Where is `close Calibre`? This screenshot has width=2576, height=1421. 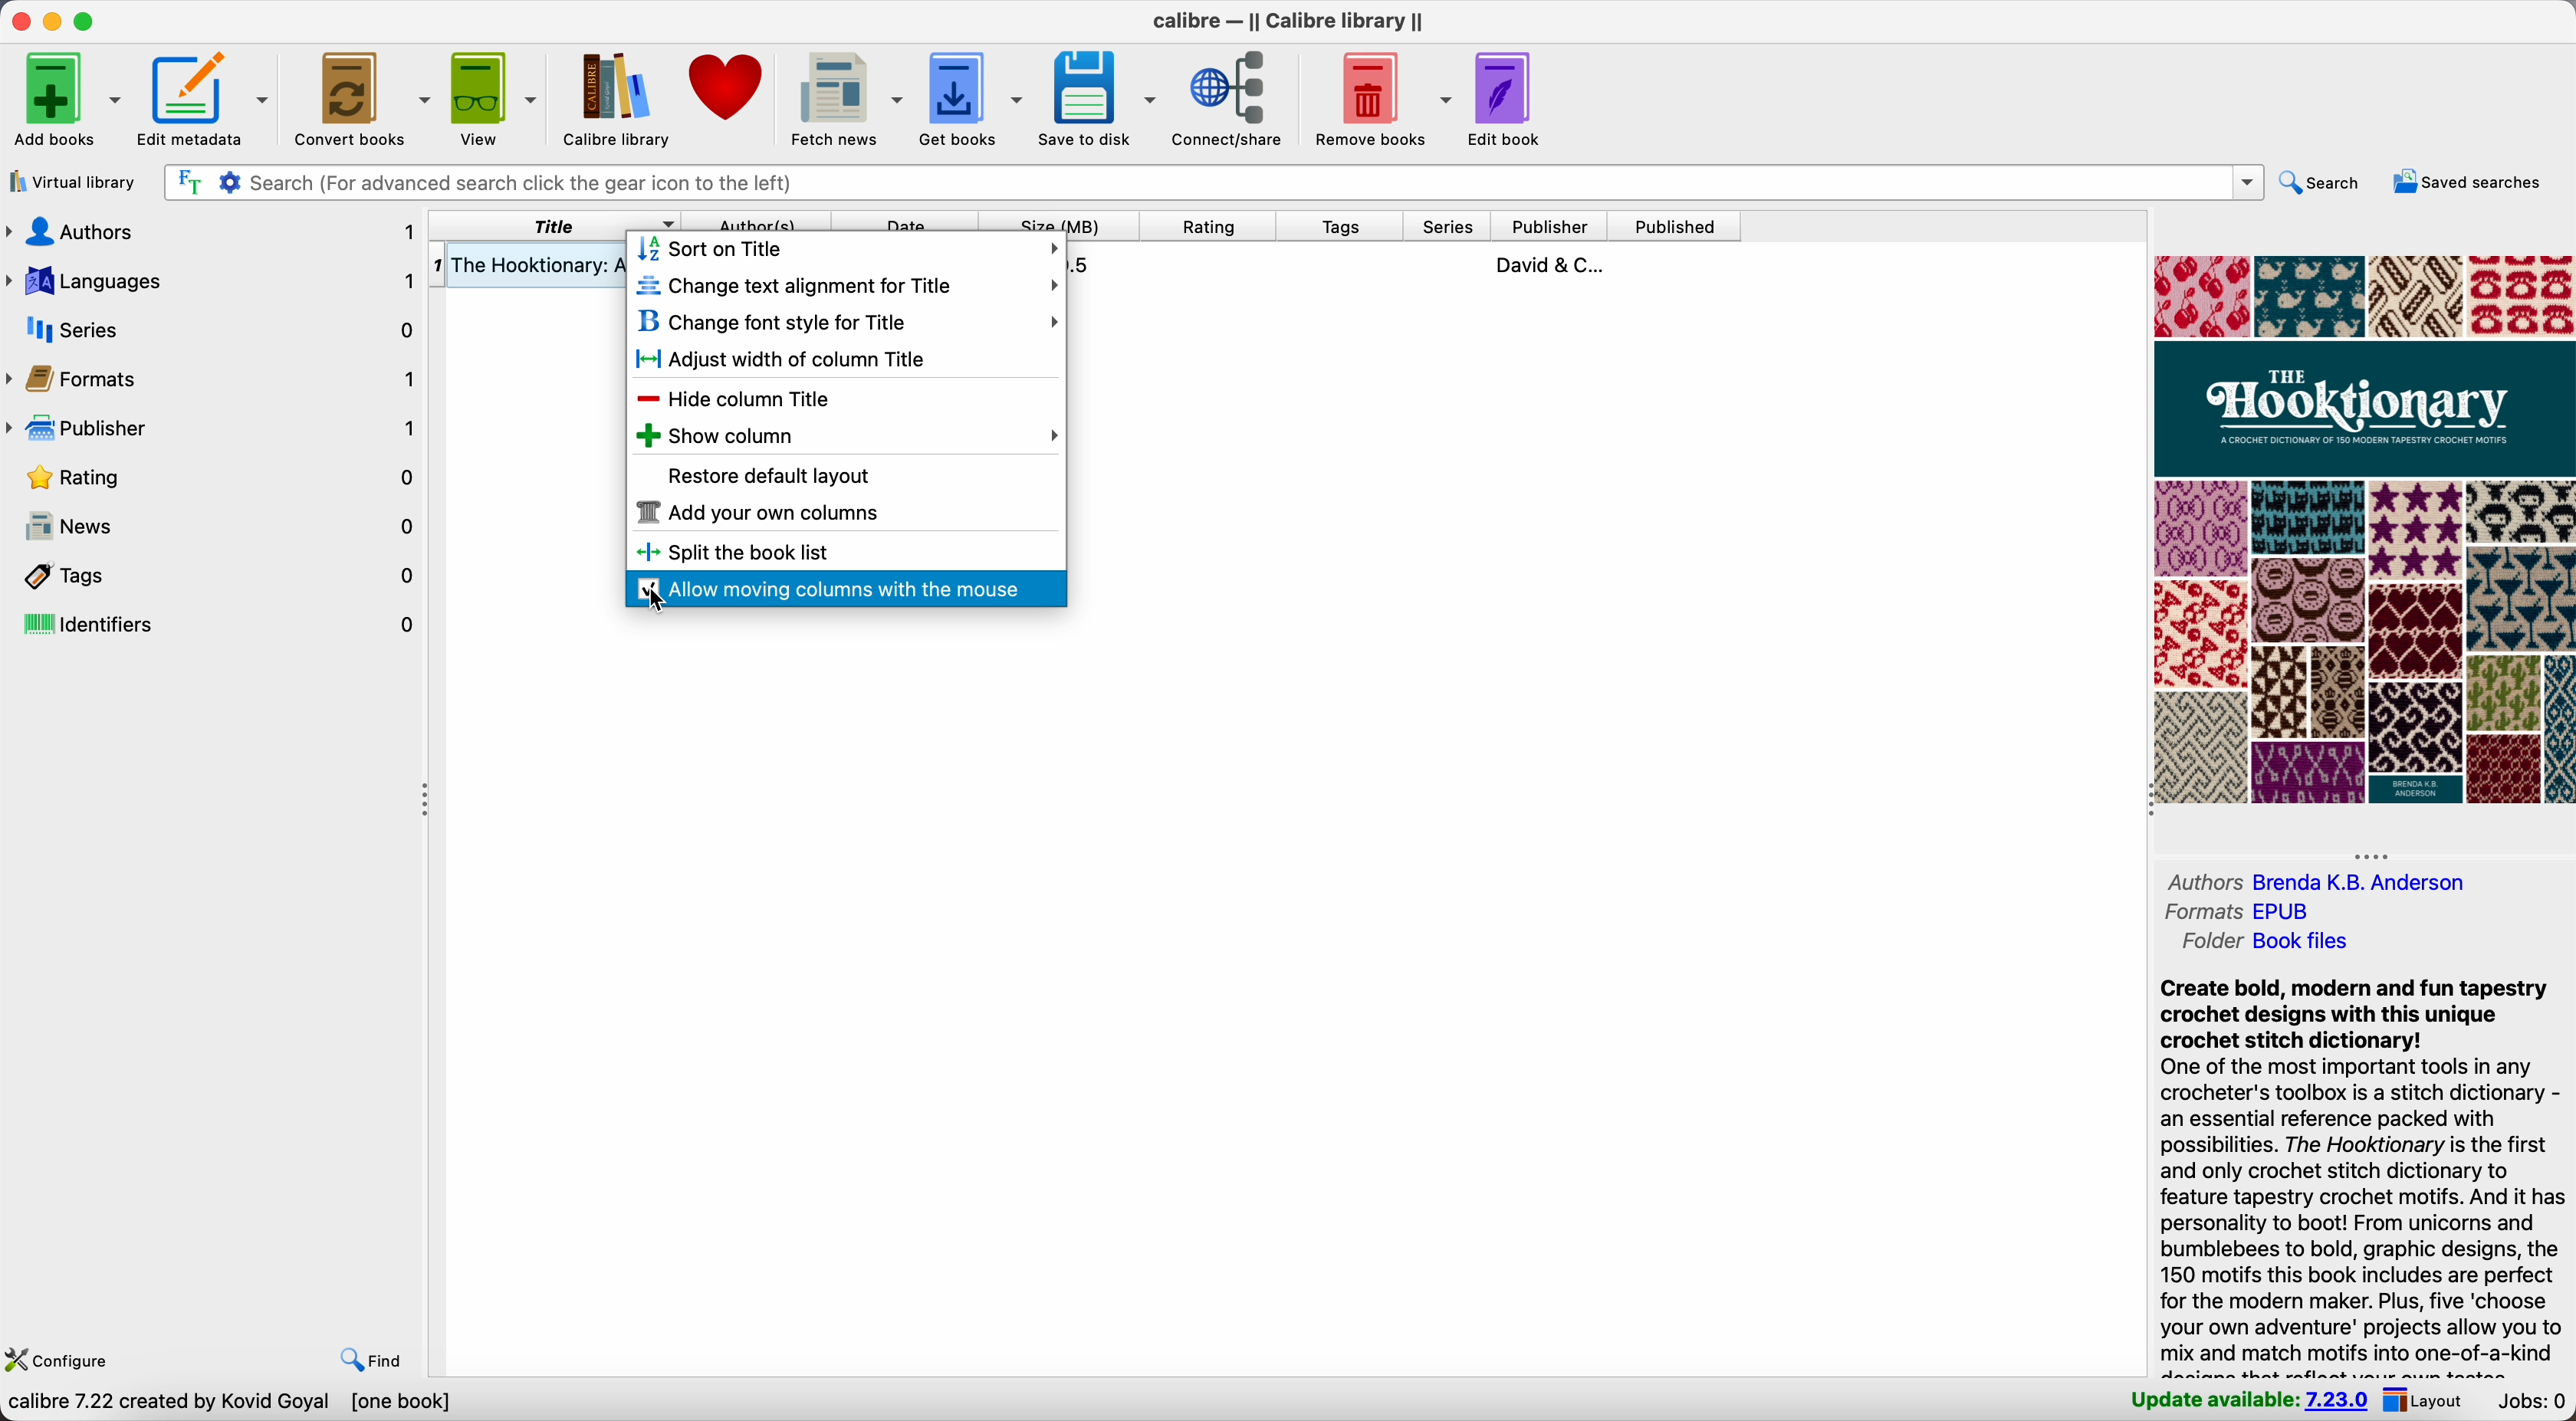
close Calibre is located at coordinates (19, 19).